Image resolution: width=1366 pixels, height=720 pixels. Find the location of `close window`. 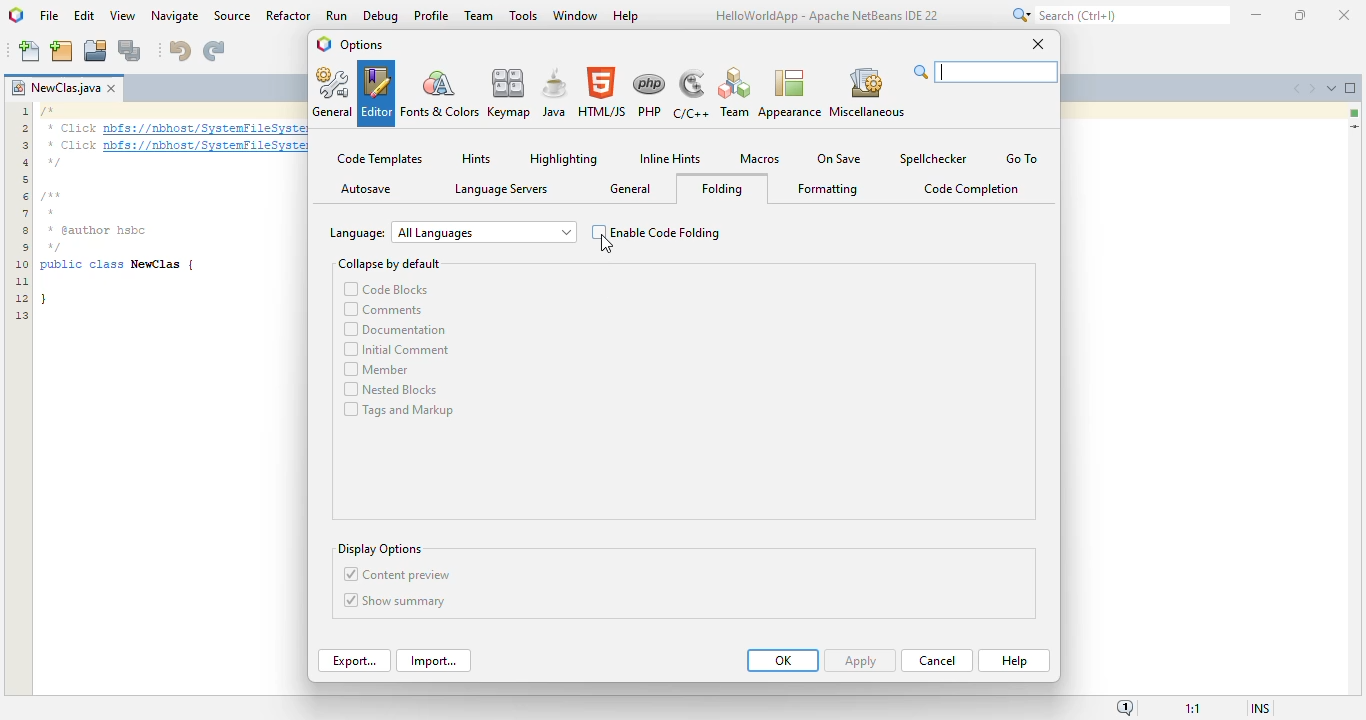

close window is located at coordinates (111, 88).